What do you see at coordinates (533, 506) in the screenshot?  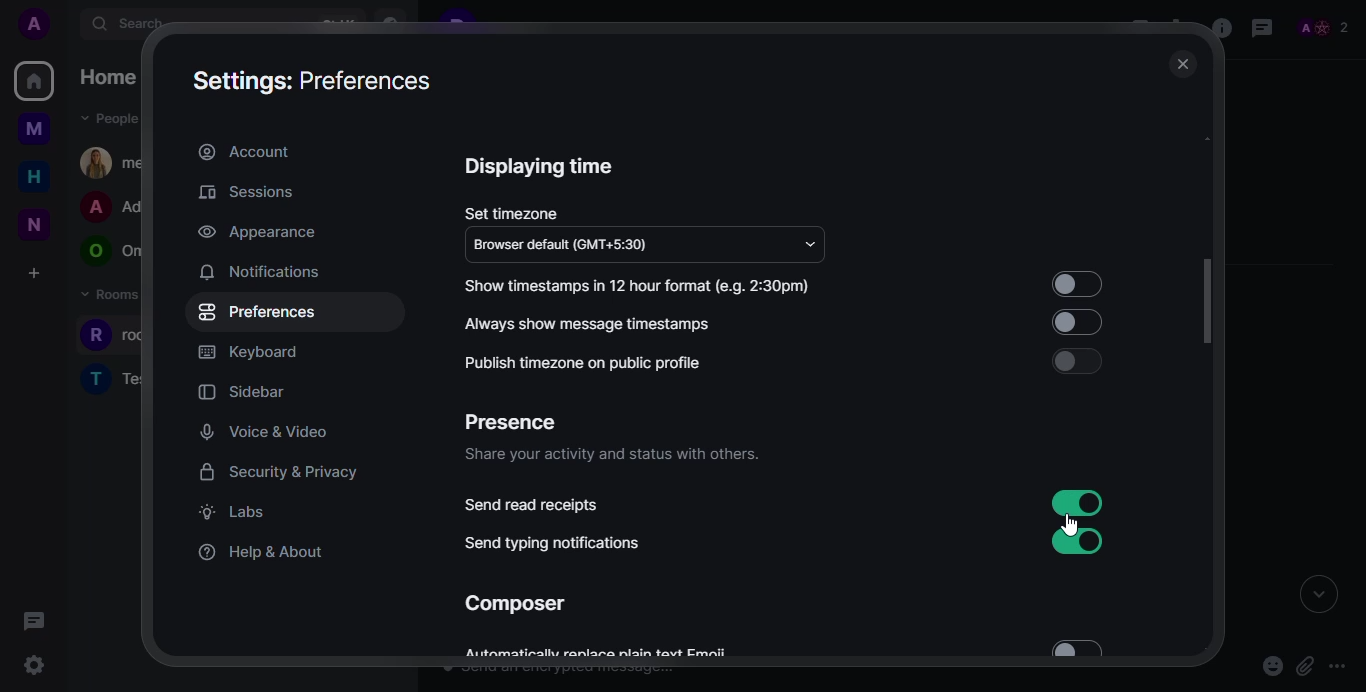 I see `send read receipts` at bounding box center [533, 506].